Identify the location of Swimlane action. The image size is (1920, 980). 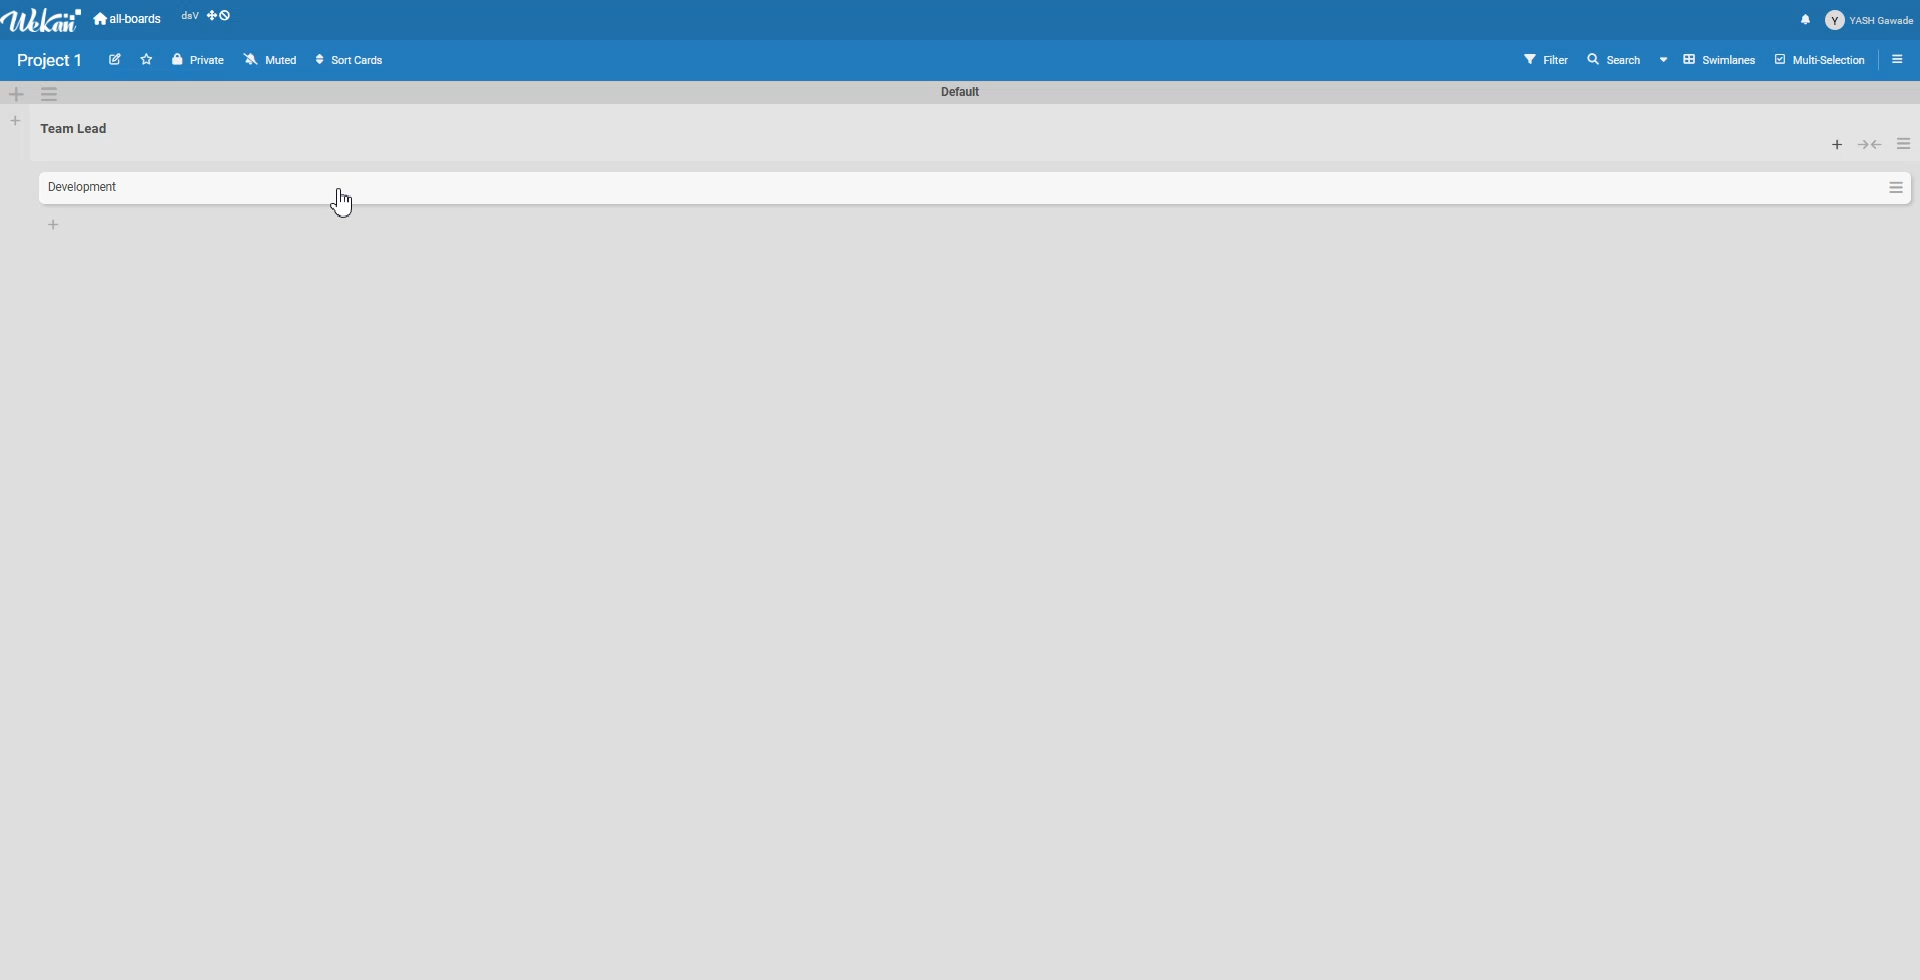
(50, 94).